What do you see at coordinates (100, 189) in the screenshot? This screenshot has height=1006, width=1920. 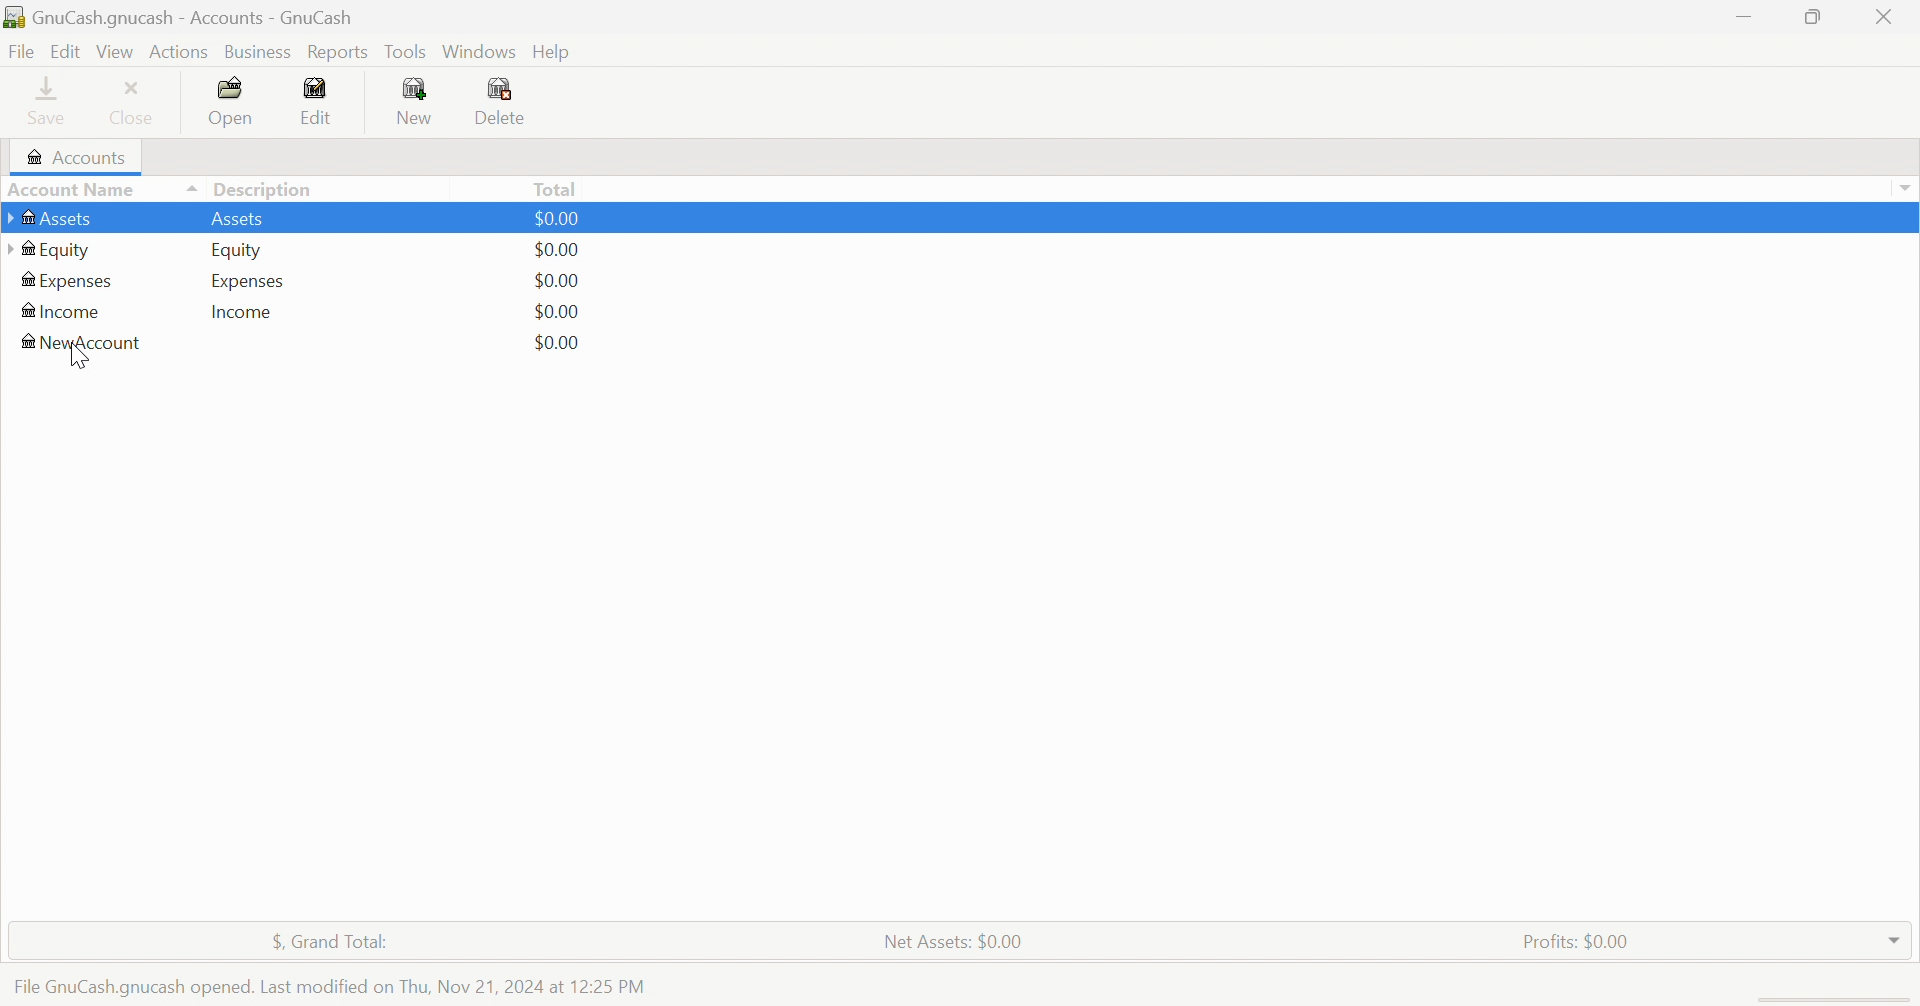 I see `Account name` at bounding box center [100, 189].